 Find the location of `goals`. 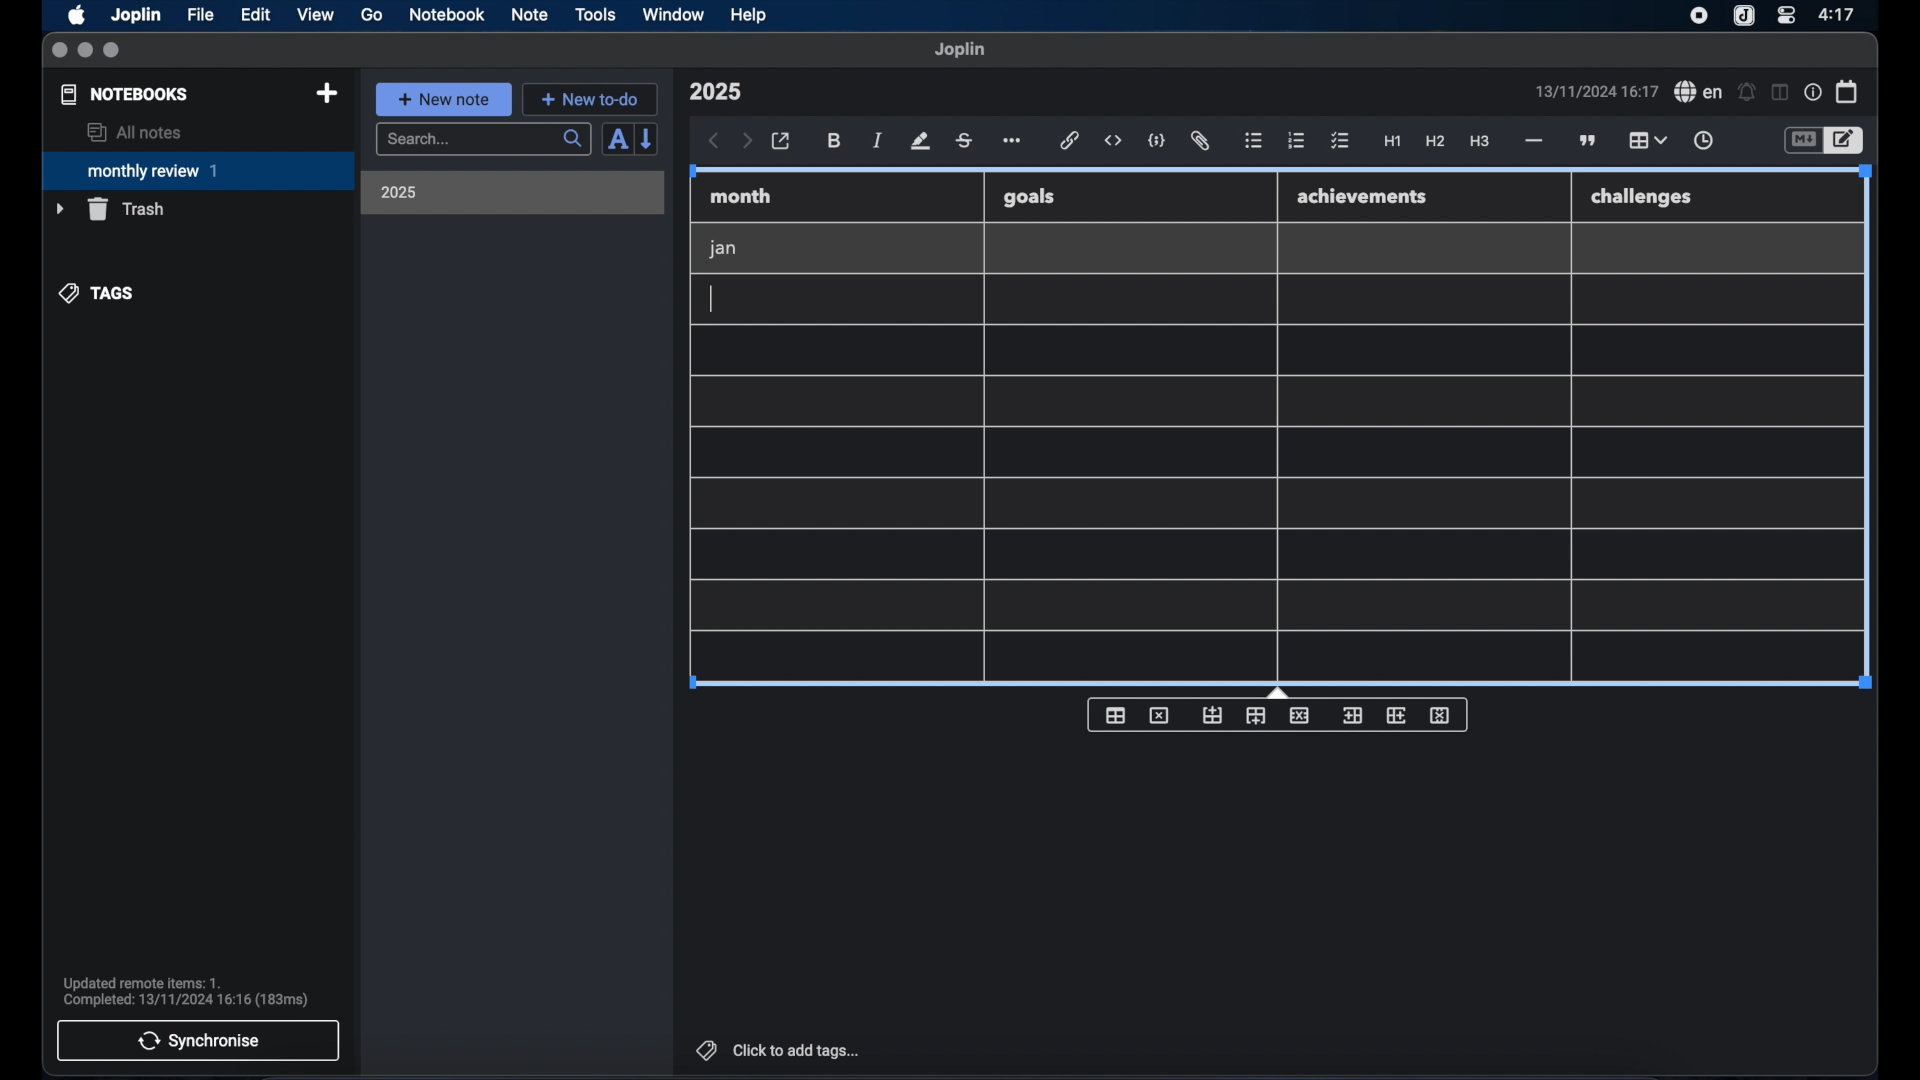

goals is located at coordinates (1029, 196).